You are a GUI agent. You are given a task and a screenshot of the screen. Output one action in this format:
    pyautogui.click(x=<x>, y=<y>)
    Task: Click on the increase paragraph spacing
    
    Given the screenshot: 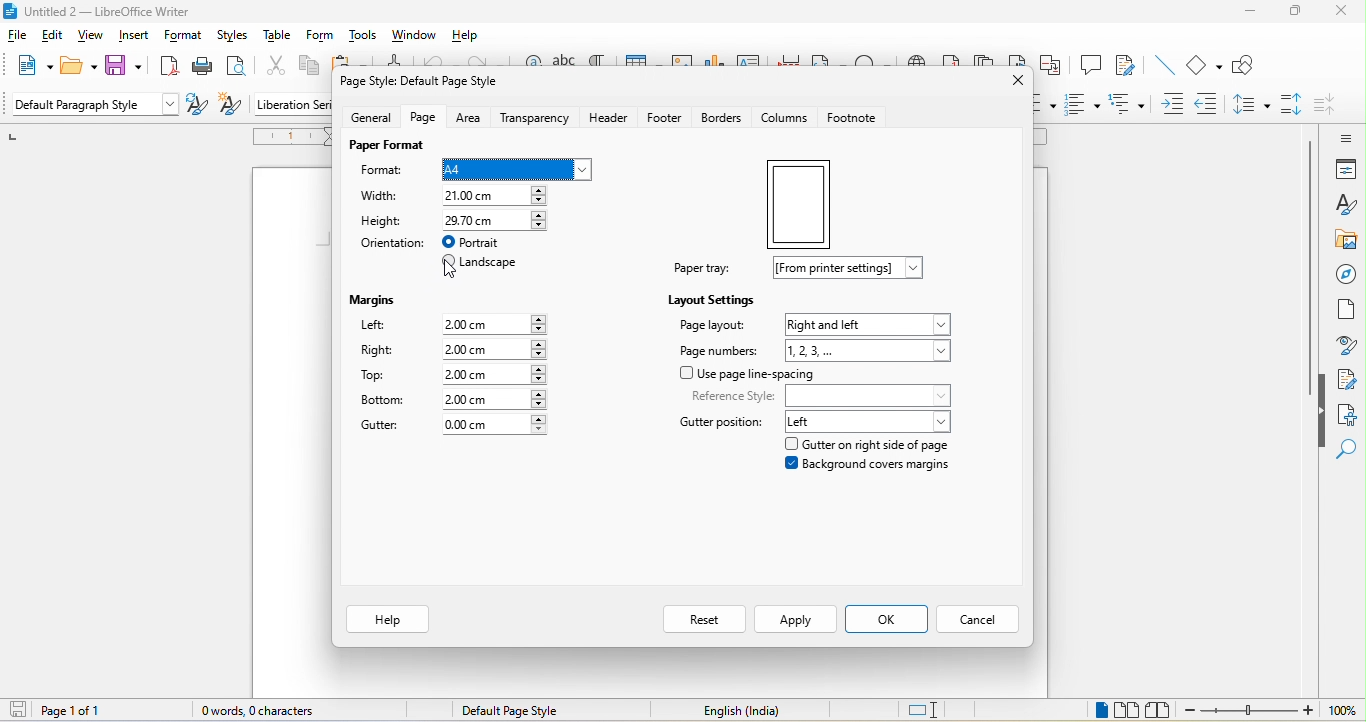 What is the action you would take?
    pyautogui.click(x=1293, y=107)
    